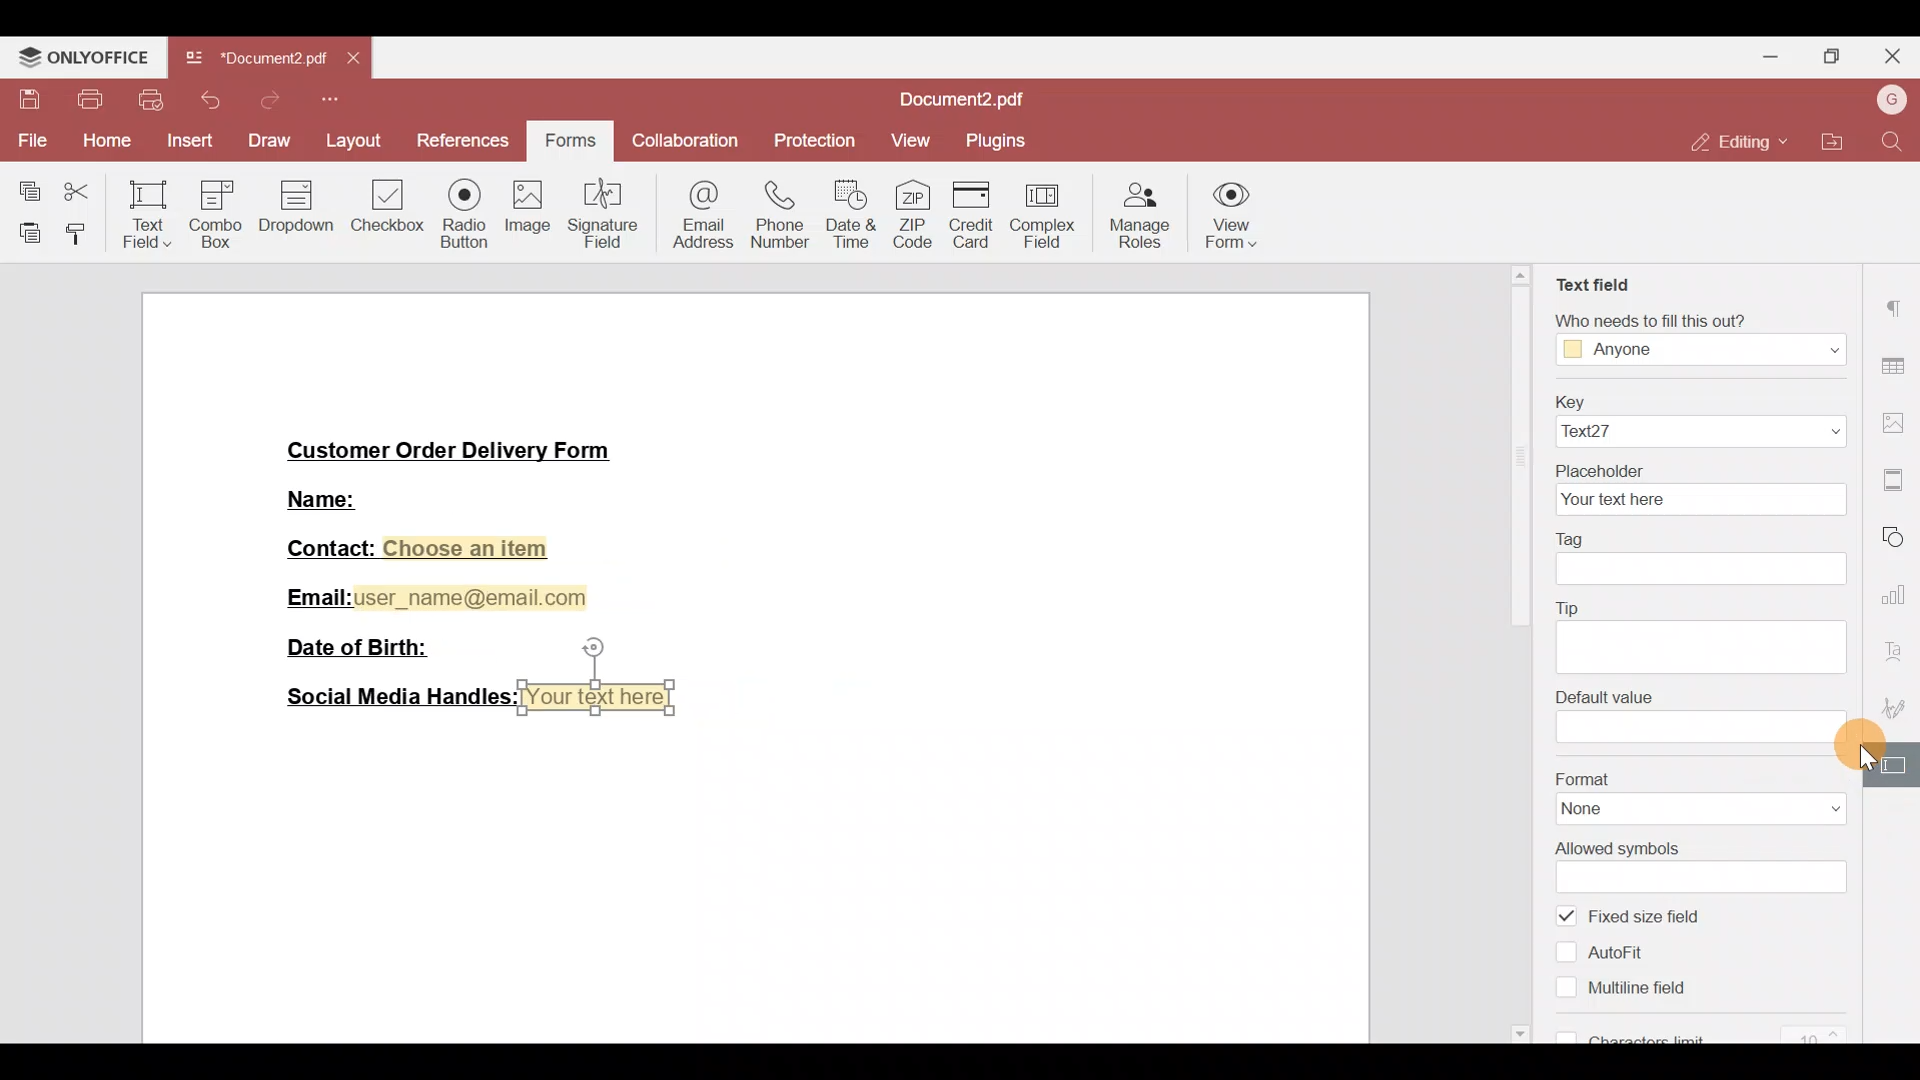 The width and height of the screenshot is (1920, 1080). I want to click on Tag, so click(1701, 555).